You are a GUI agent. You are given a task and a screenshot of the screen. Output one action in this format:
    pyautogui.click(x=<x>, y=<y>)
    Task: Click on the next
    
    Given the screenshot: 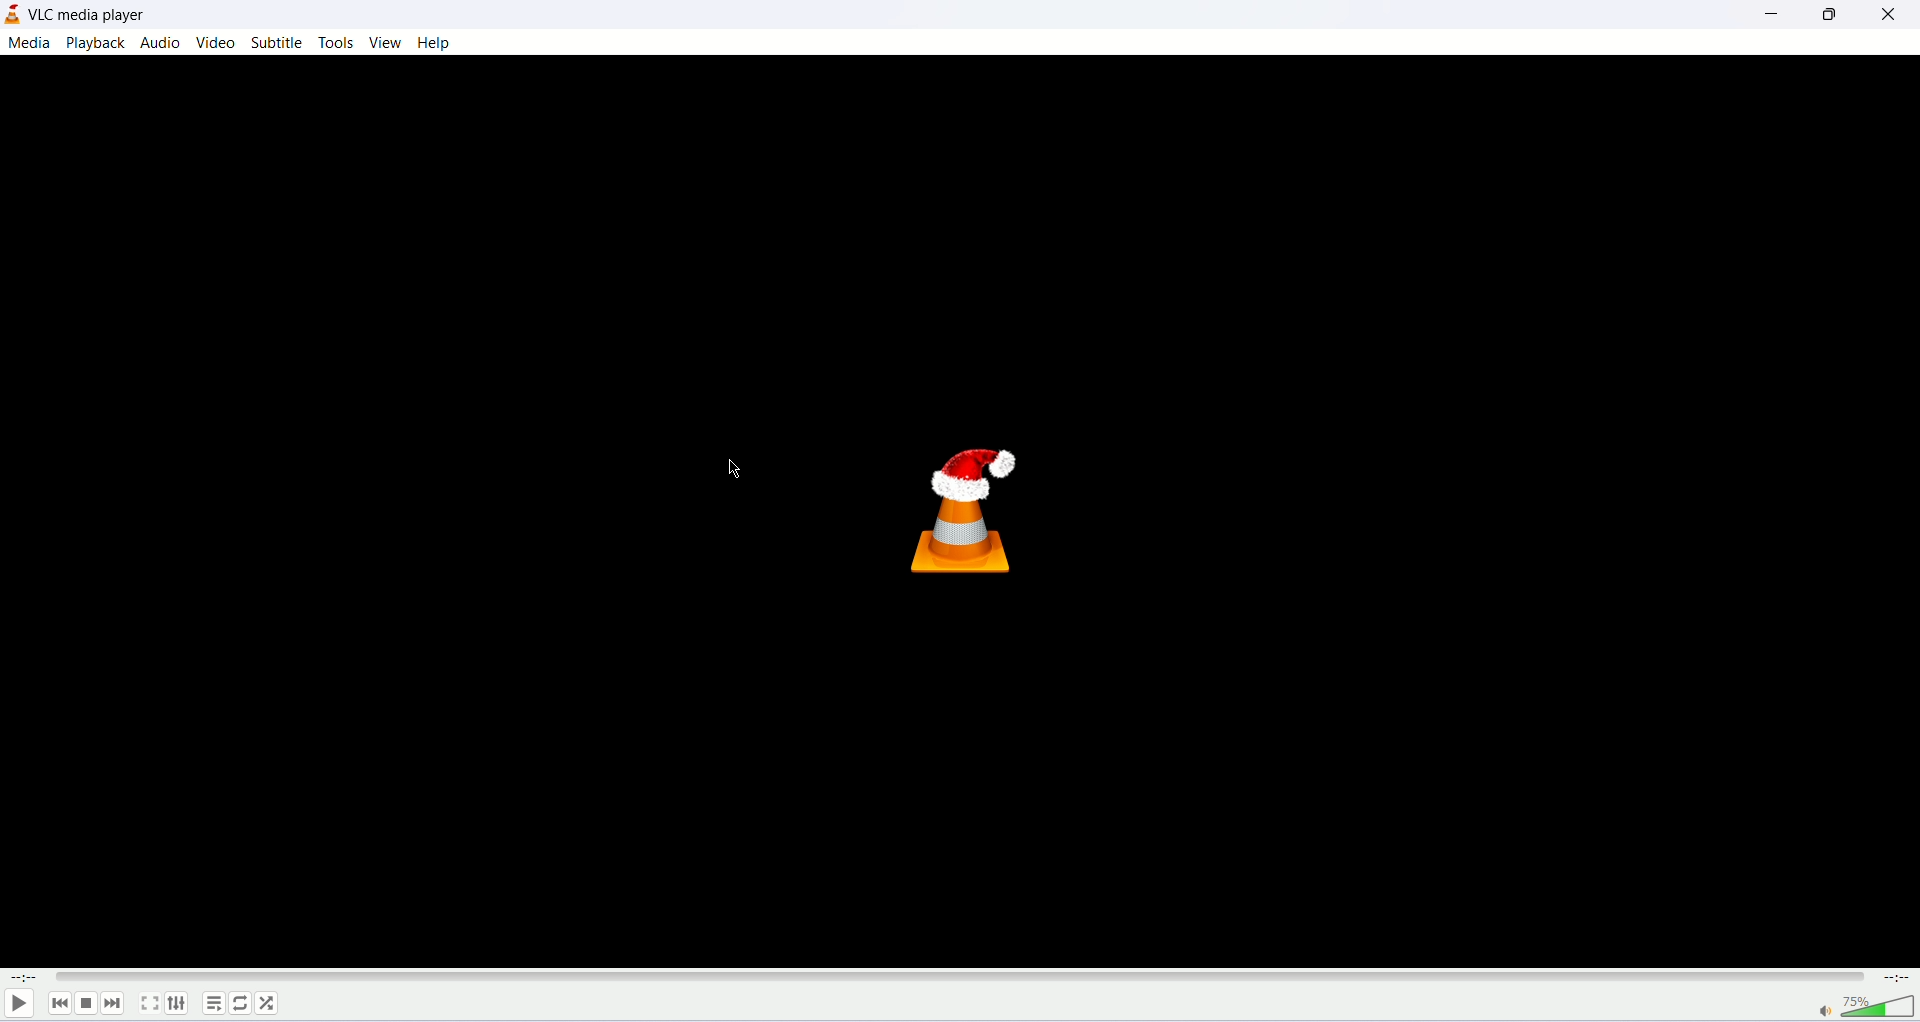 What is the action you would take?
    pyautogui.click(x=117, y=1004)
    